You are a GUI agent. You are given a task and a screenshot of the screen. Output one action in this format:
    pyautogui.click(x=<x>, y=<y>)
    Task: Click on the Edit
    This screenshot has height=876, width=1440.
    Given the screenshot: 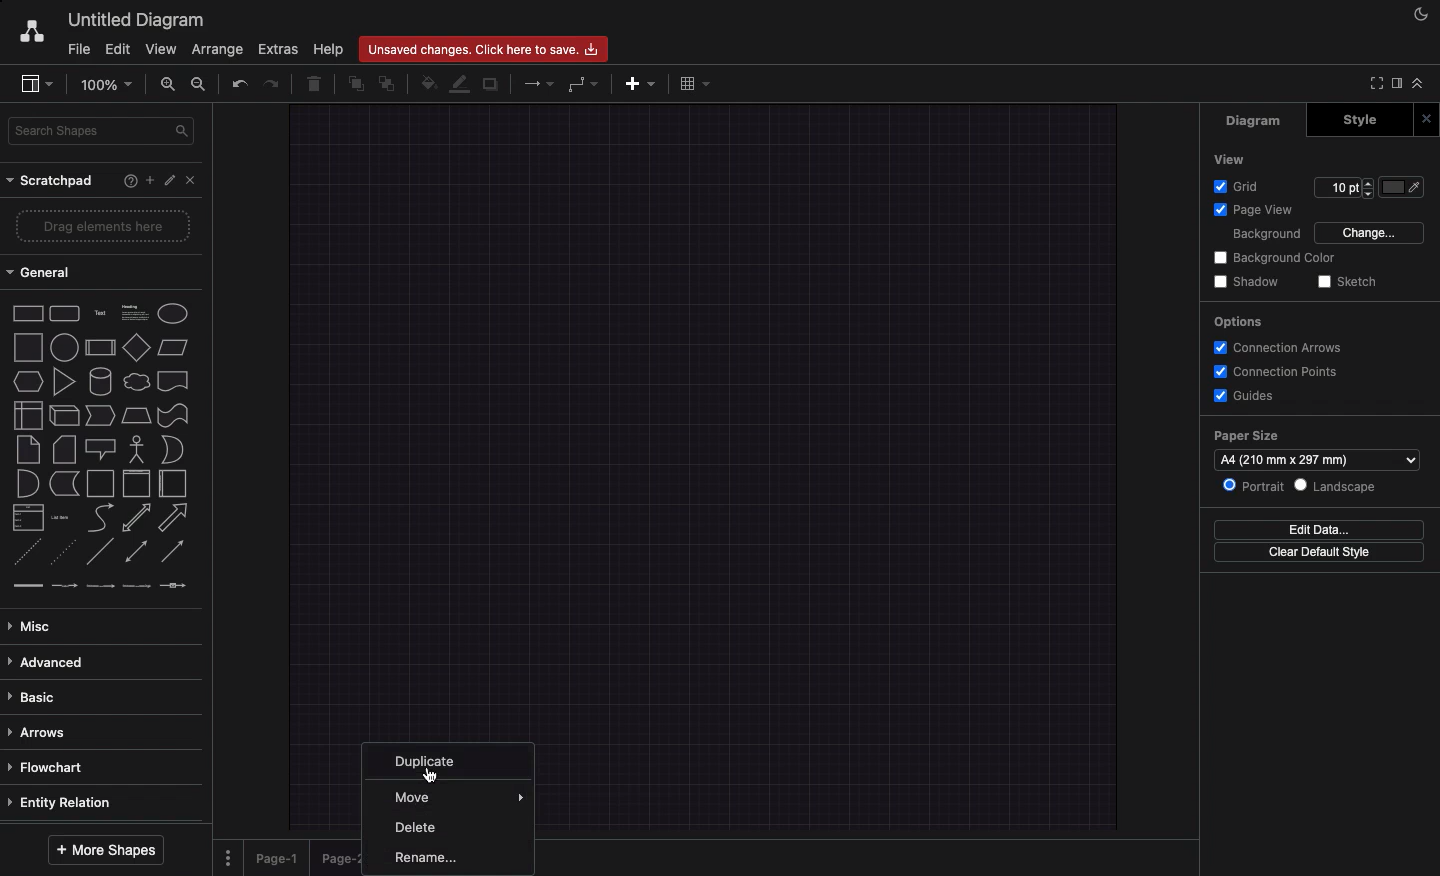 What is the action you would take?
    pyautogui.click(x=117, y=50)
    